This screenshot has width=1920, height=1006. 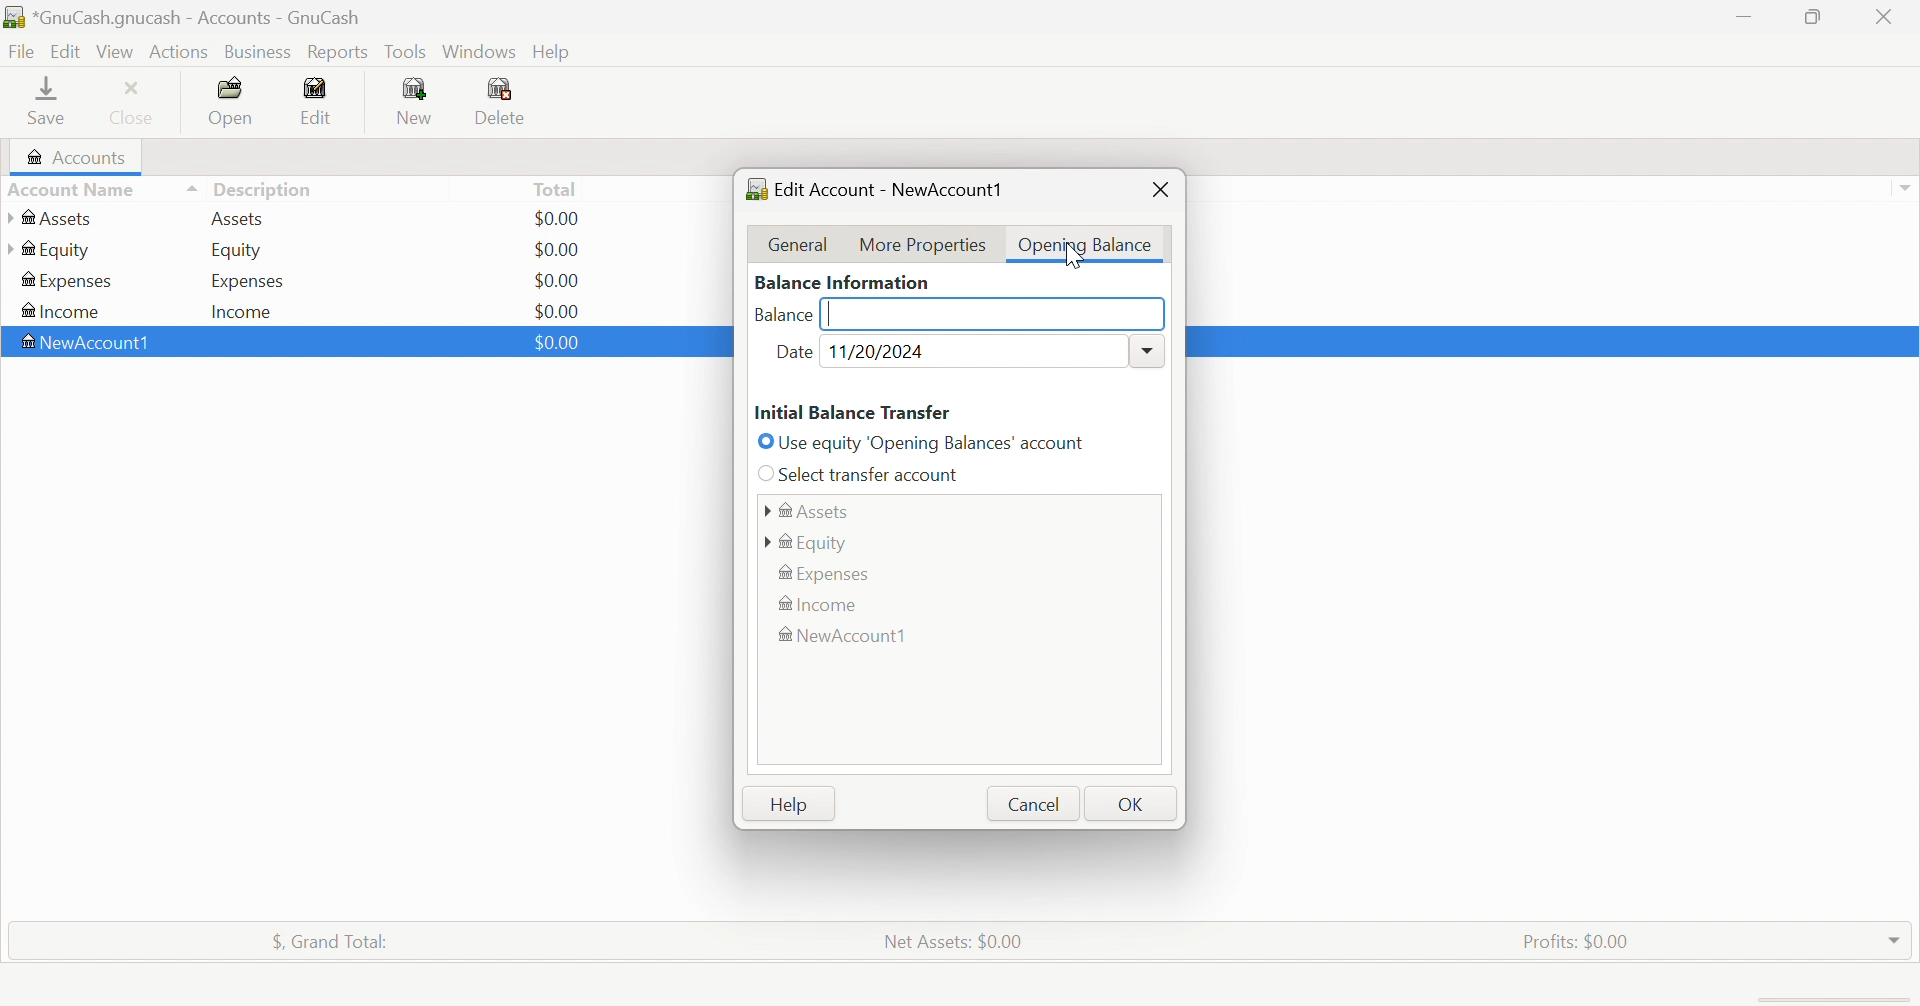 I want to click on Edit, so click(x=65, y=49).